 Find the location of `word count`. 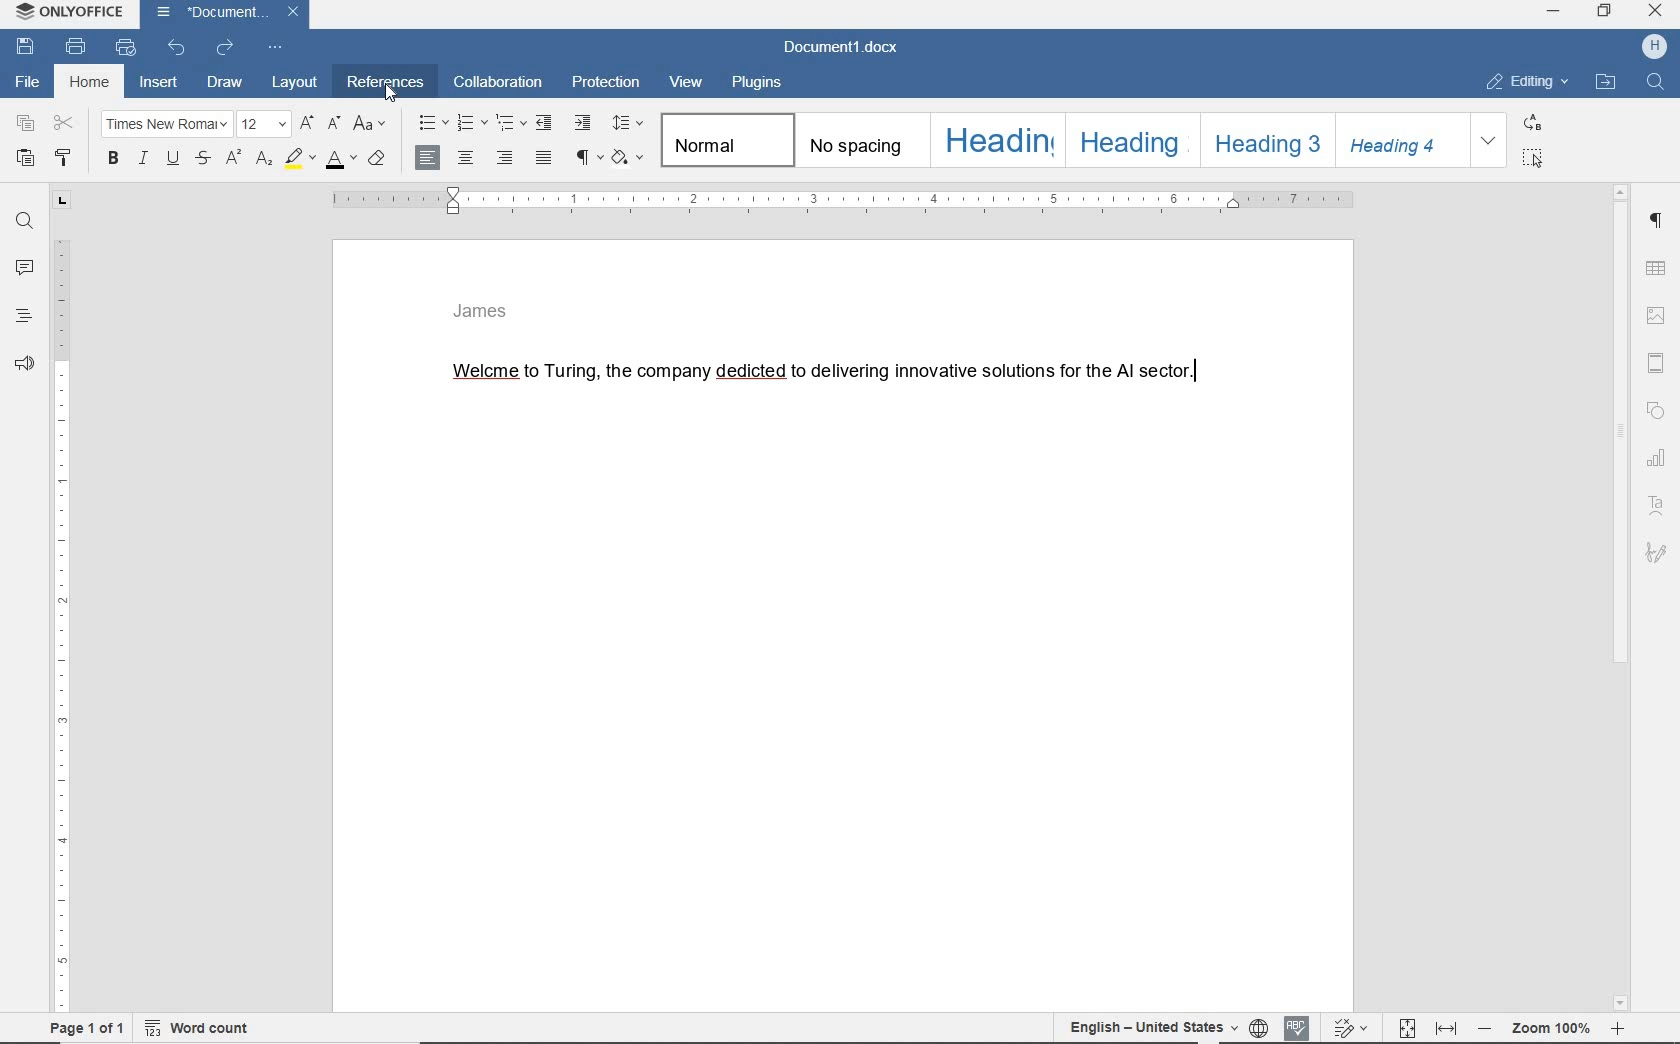

word count is located at coordinates (200, 1031).